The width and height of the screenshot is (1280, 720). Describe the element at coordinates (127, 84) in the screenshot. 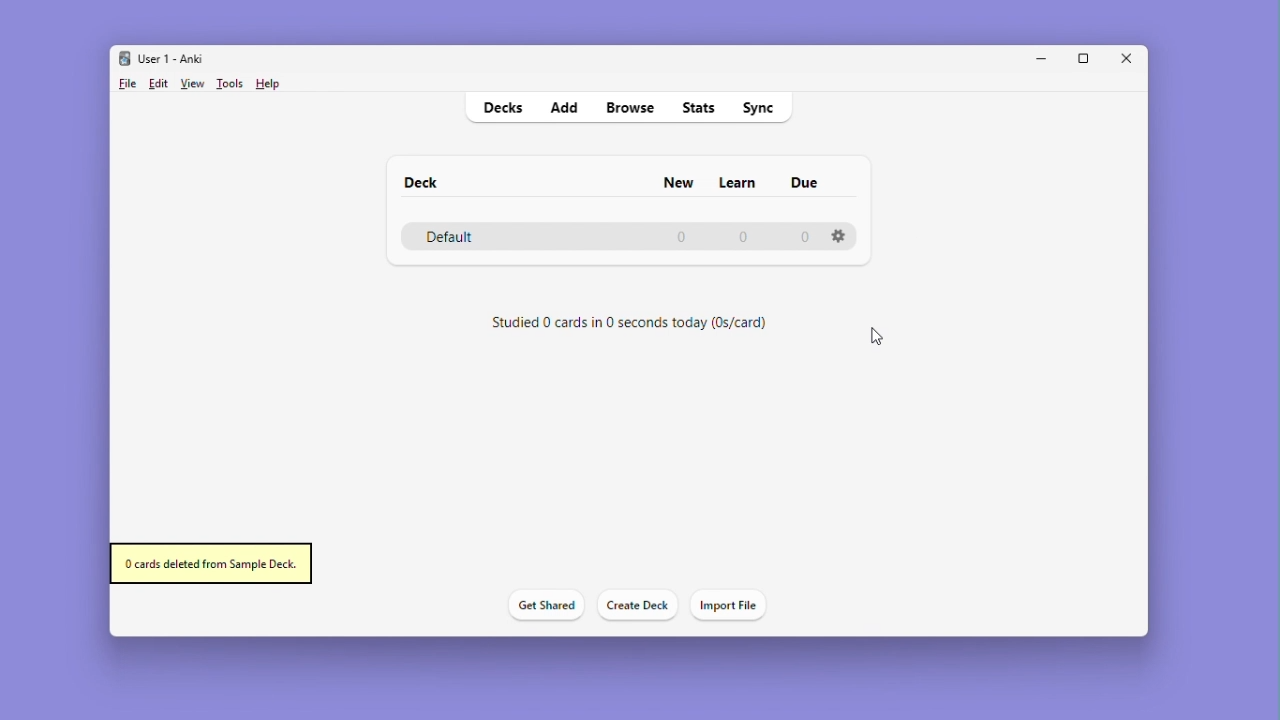

I see `File` at that location.